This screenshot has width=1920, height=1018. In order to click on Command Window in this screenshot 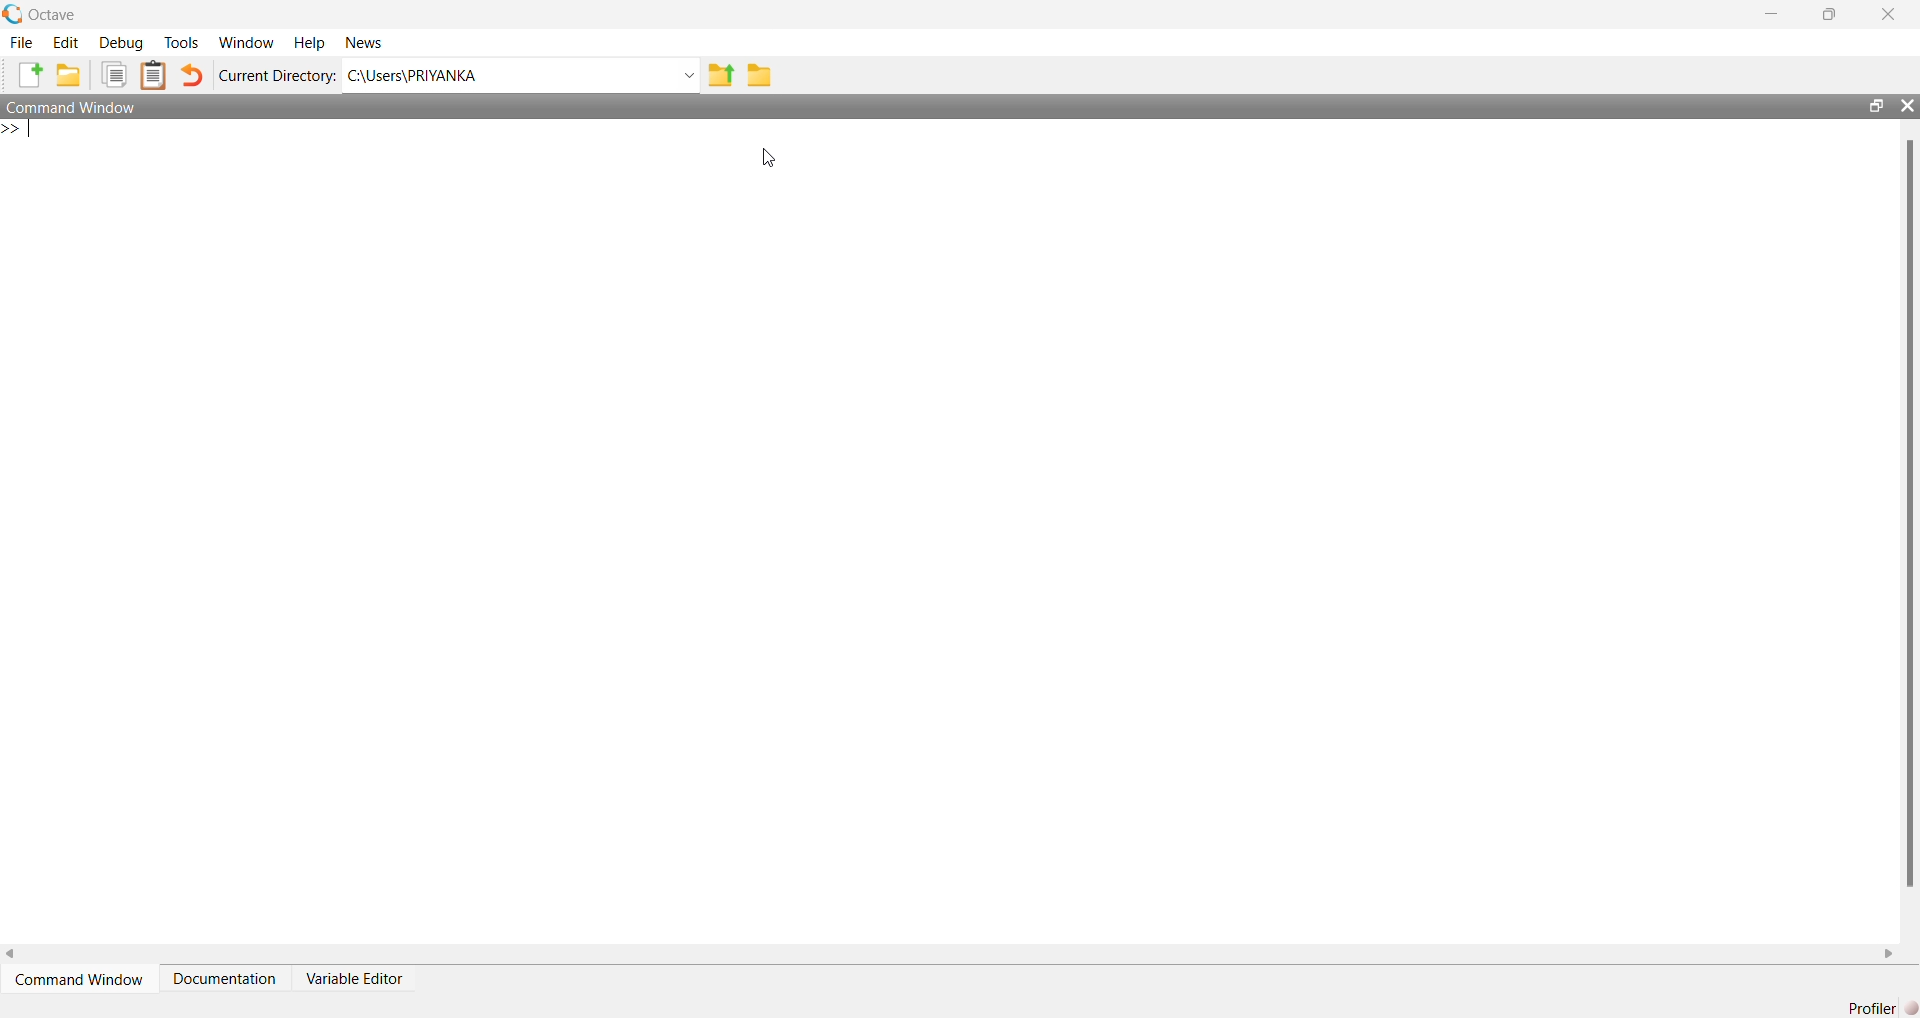, I will do `click(70, 106)`.